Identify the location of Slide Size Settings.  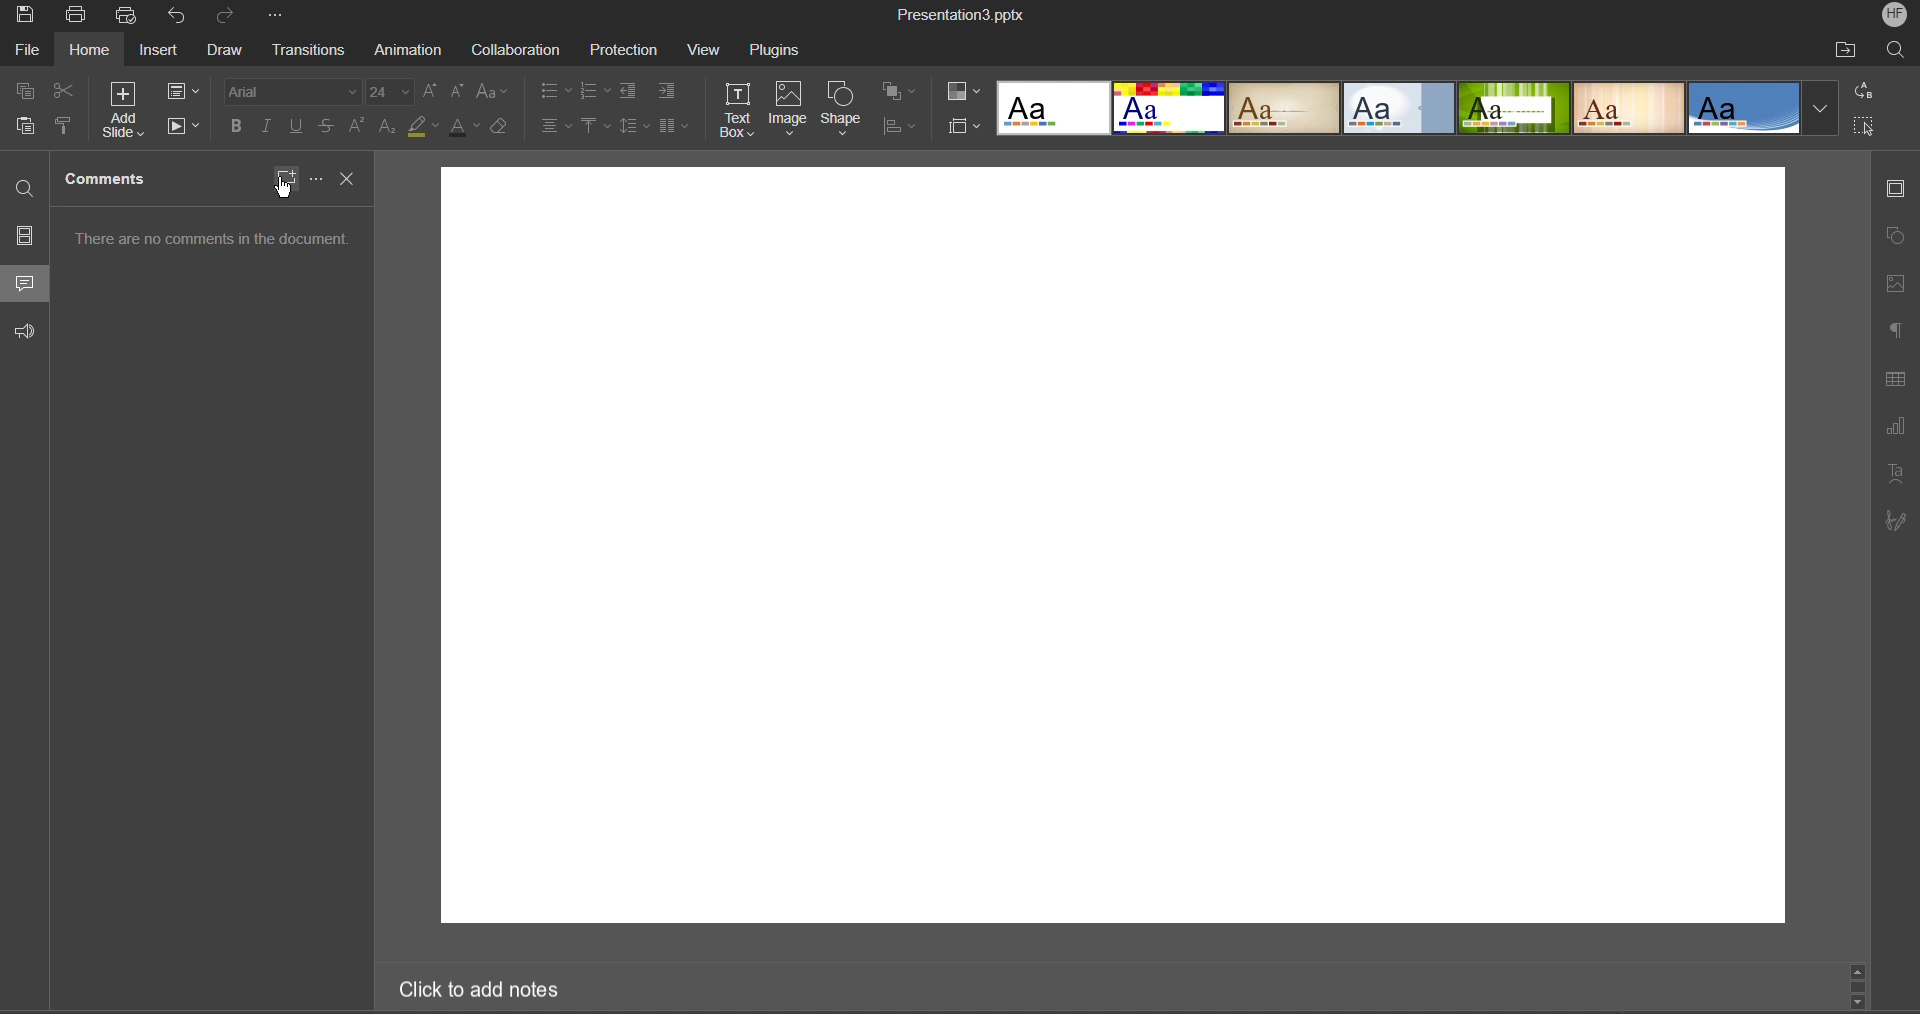
(964, 127).